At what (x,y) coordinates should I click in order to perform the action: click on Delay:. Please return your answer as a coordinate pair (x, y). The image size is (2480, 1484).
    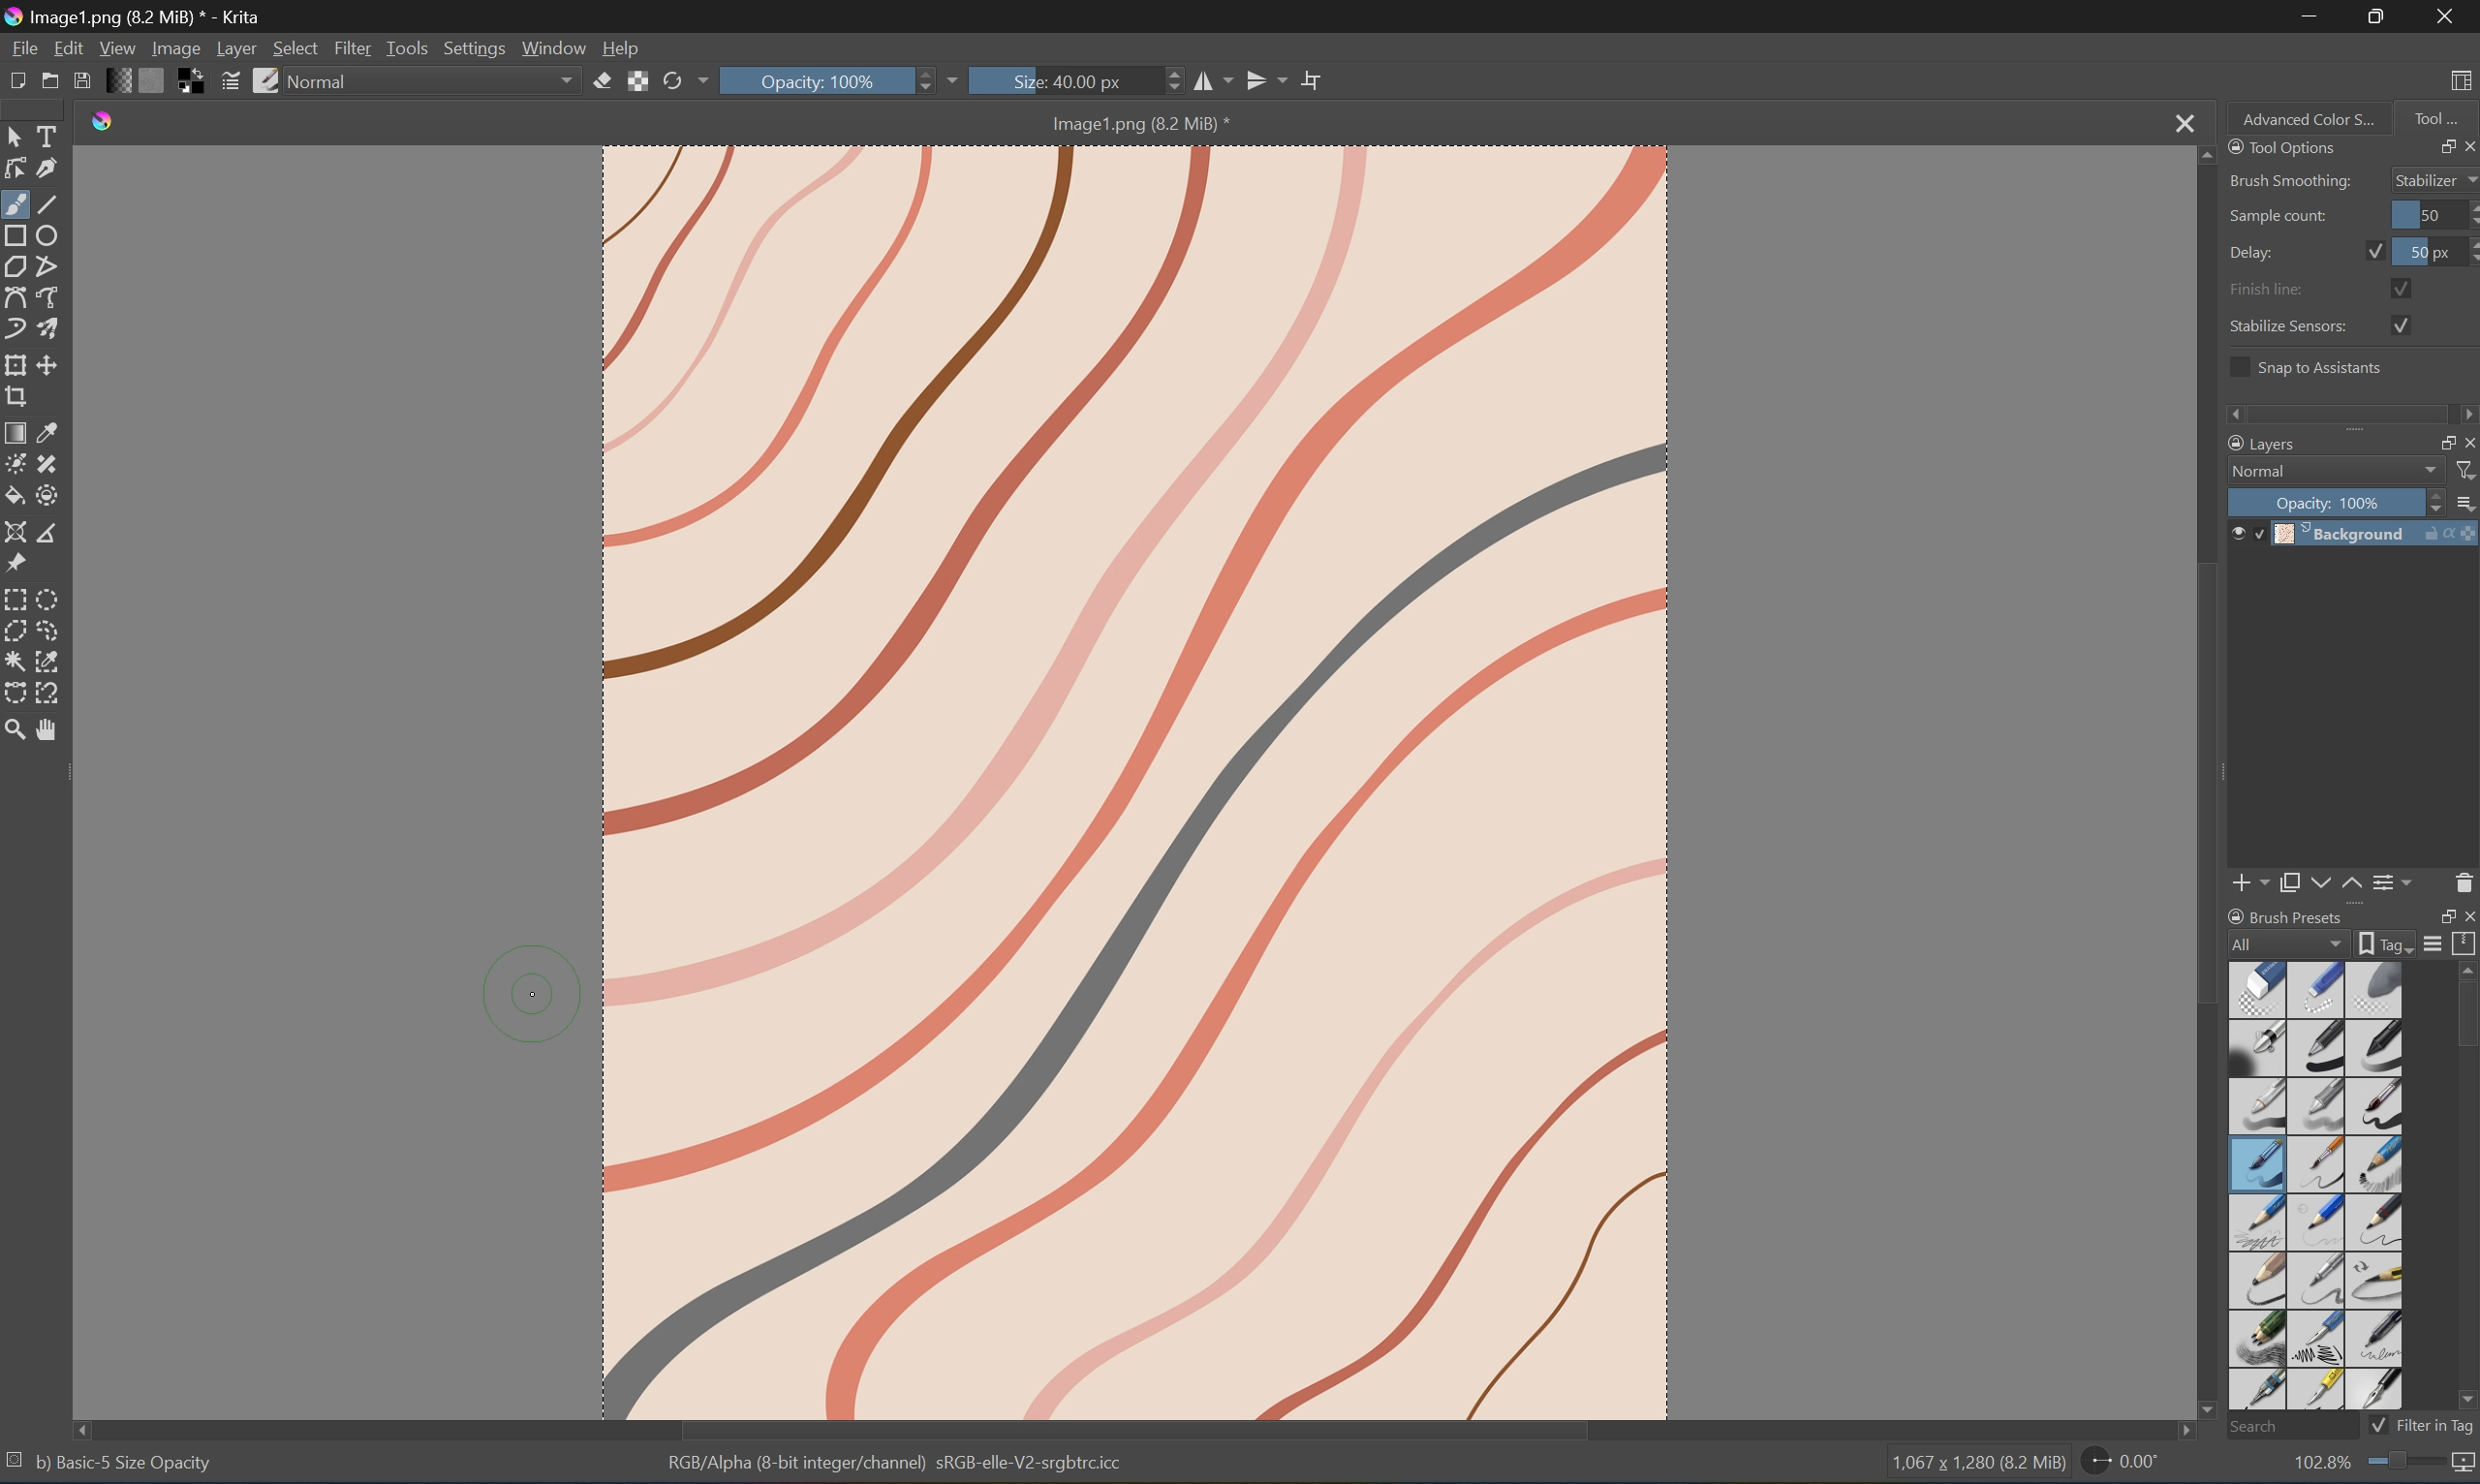
    Looking at the image, I should click on (2252, 254).